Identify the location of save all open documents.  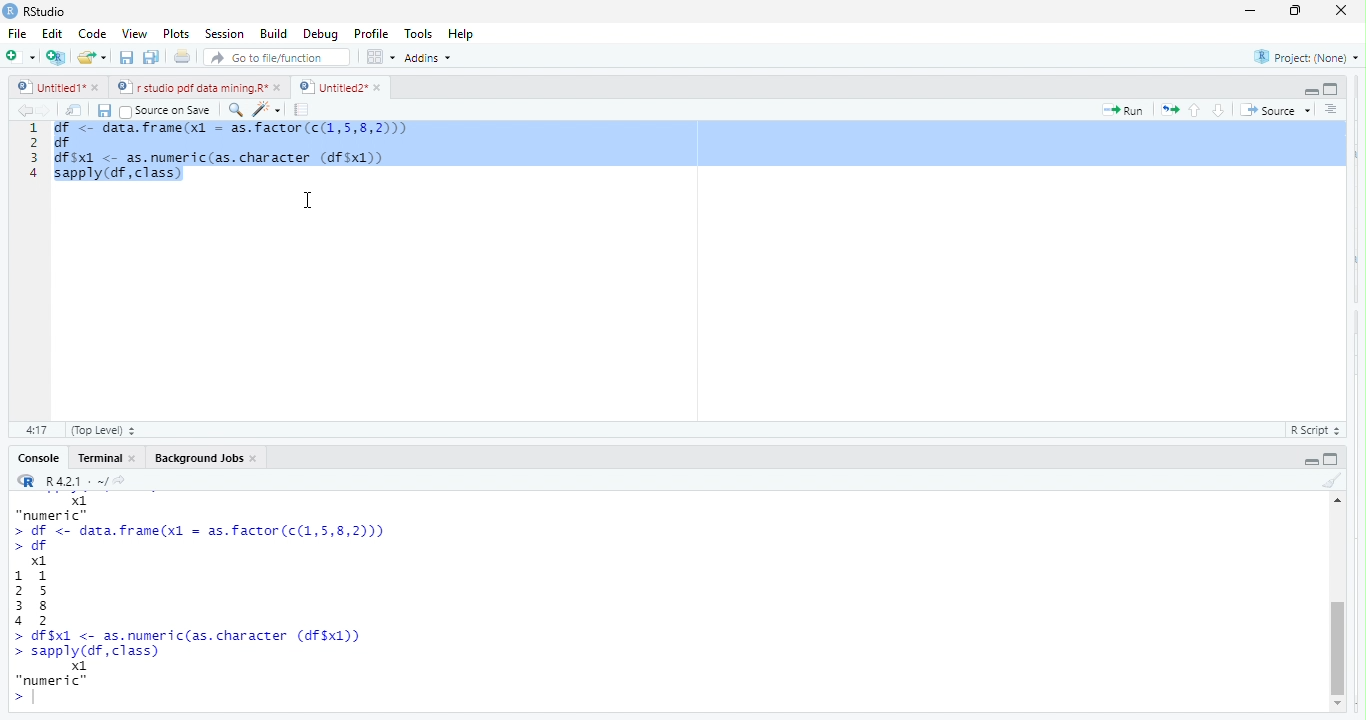
(149, 57).